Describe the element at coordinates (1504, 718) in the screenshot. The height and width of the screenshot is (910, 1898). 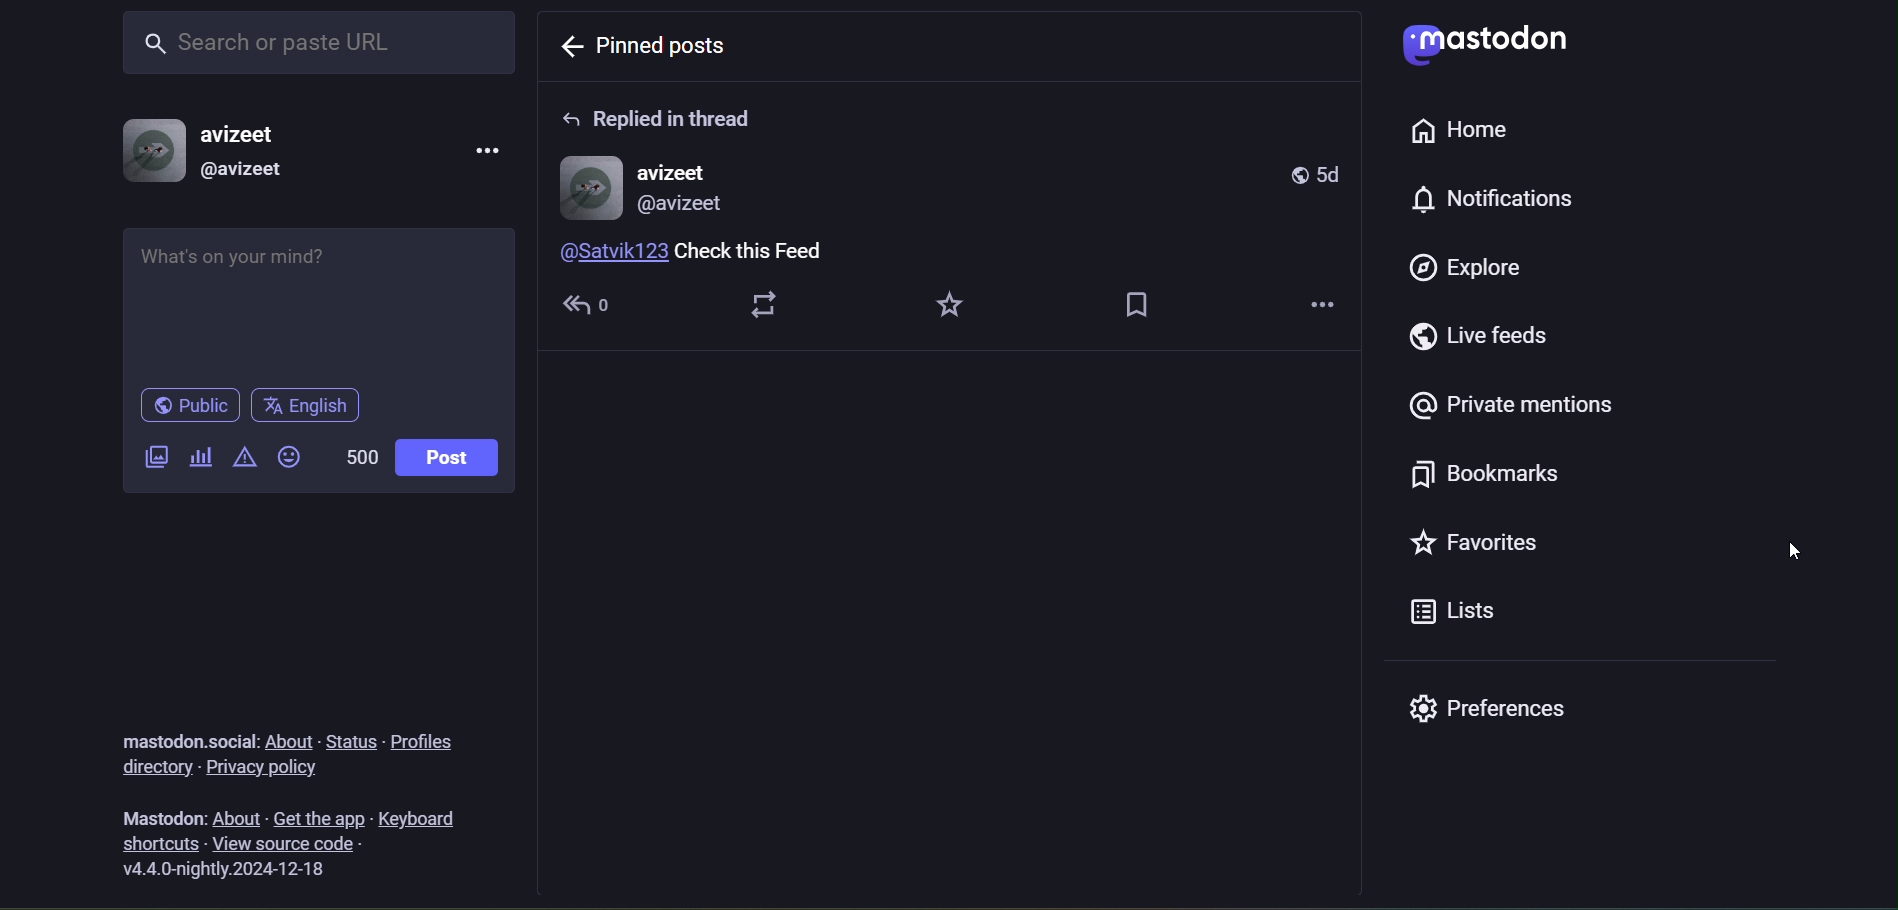
I see `preferences` at that location.